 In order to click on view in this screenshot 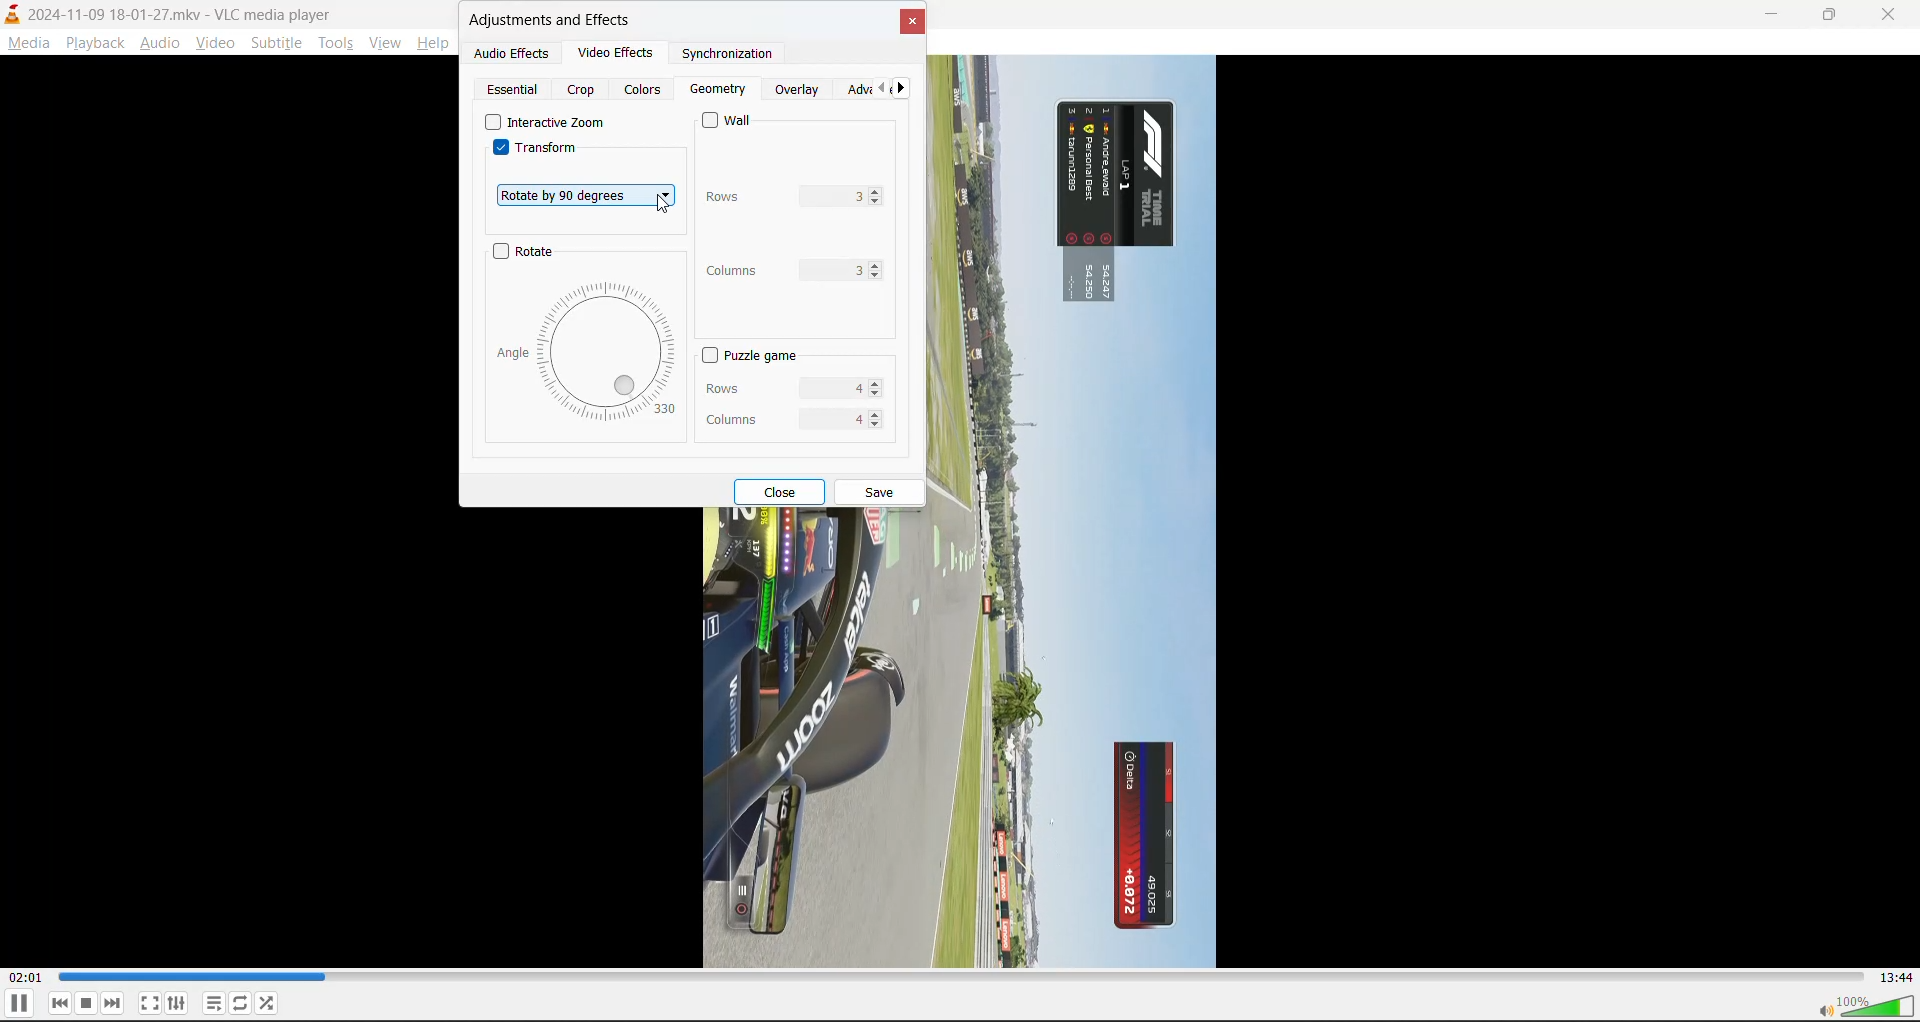, I will do `click(383, 43)`.